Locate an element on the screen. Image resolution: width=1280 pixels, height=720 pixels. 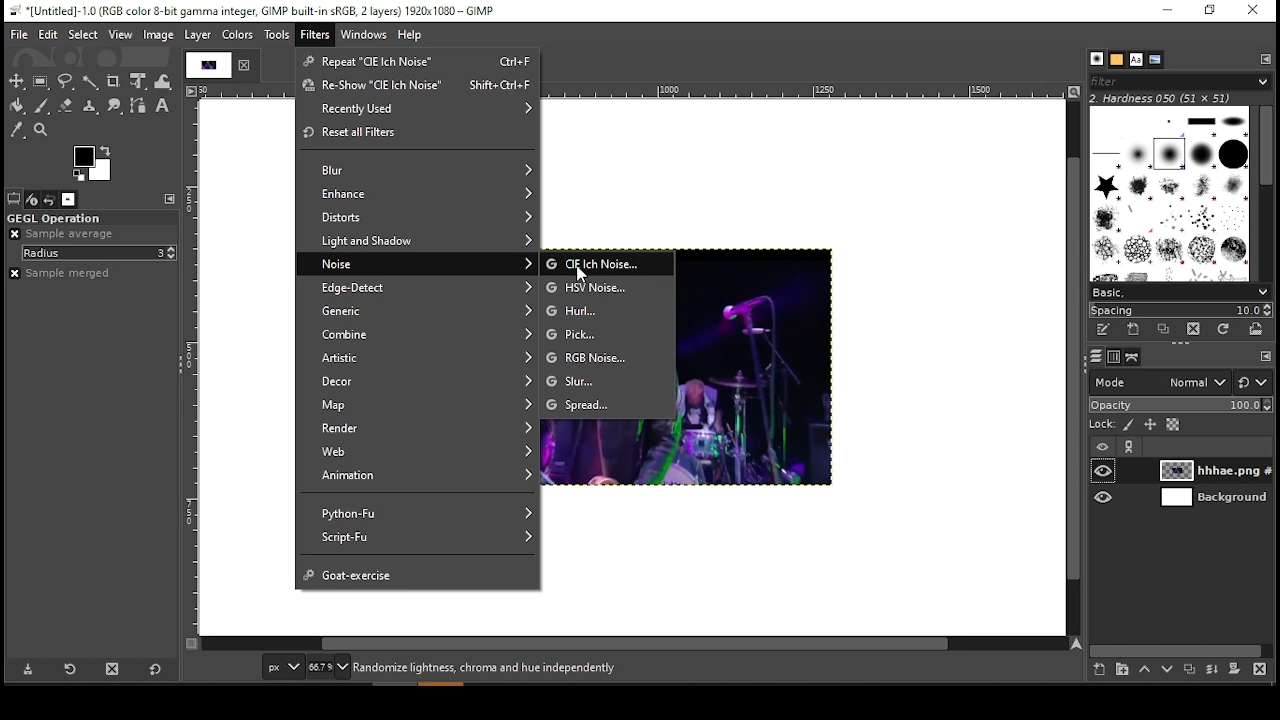
GEGL operation is located at coordinates (89, 219).